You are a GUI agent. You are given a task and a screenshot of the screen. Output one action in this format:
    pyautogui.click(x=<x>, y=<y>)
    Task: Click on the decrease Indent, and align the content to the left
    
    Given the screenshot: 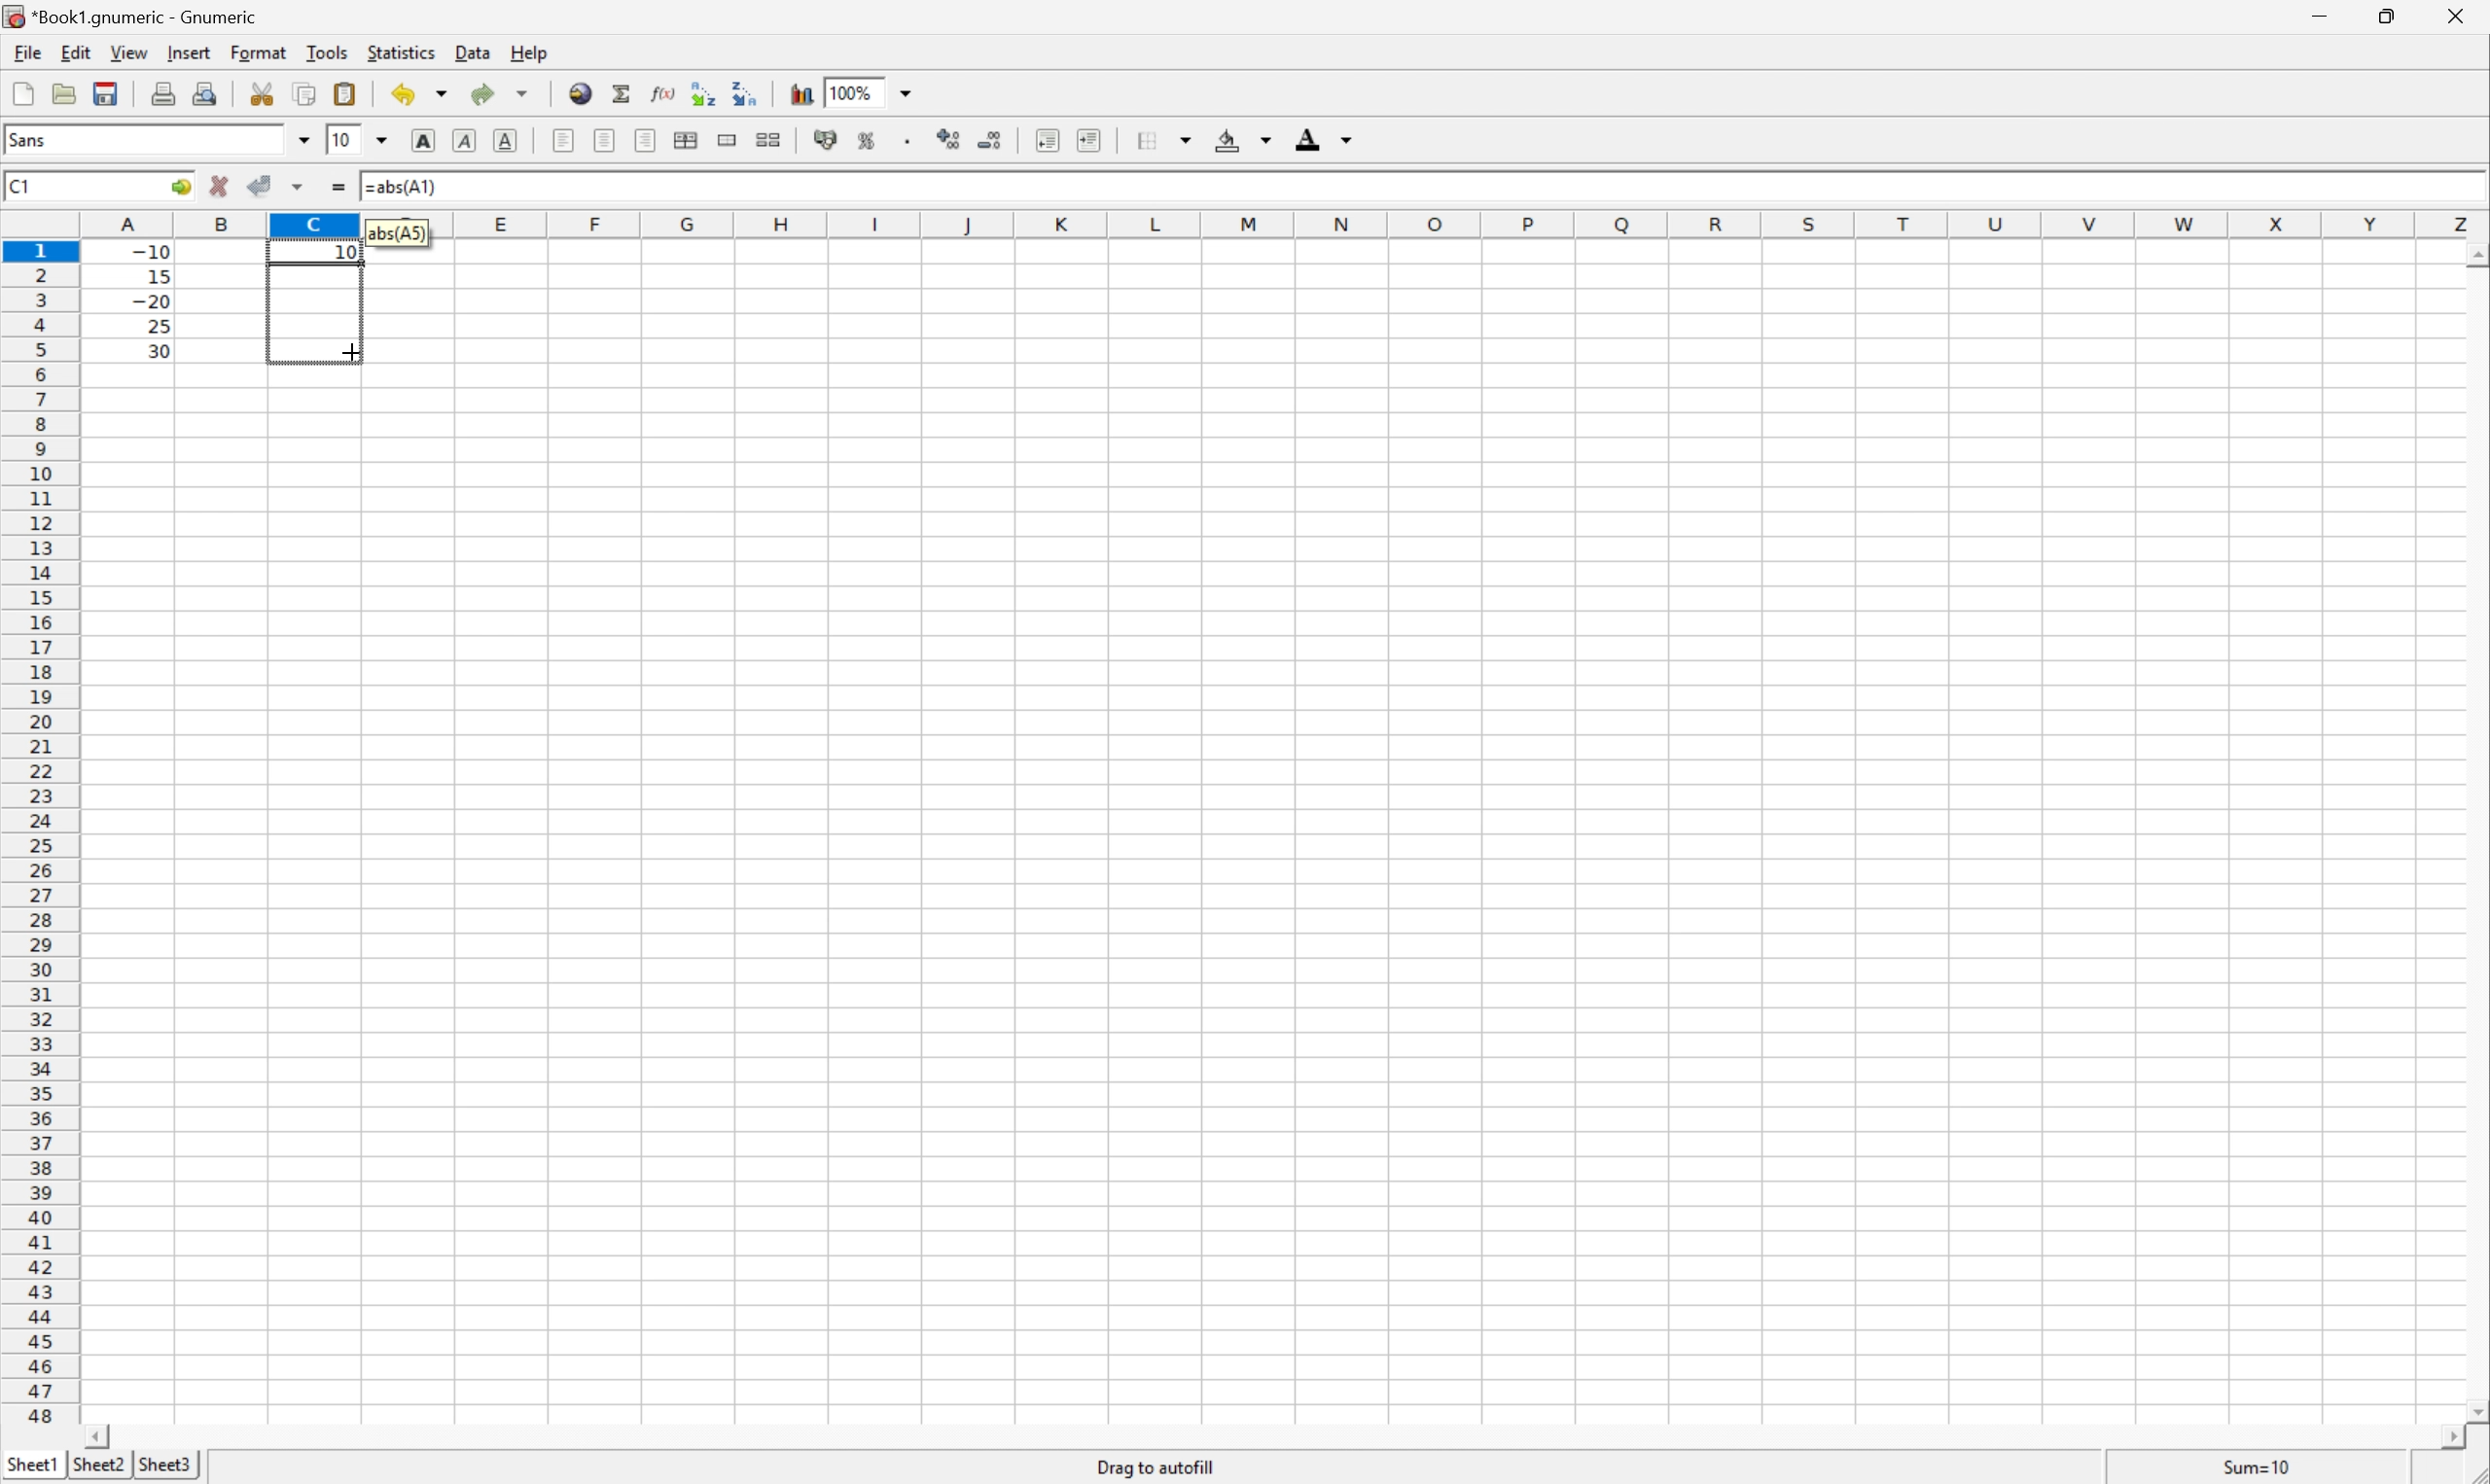 What is the action you would take?
    pyautogui.click(x=1046, y=140)
    